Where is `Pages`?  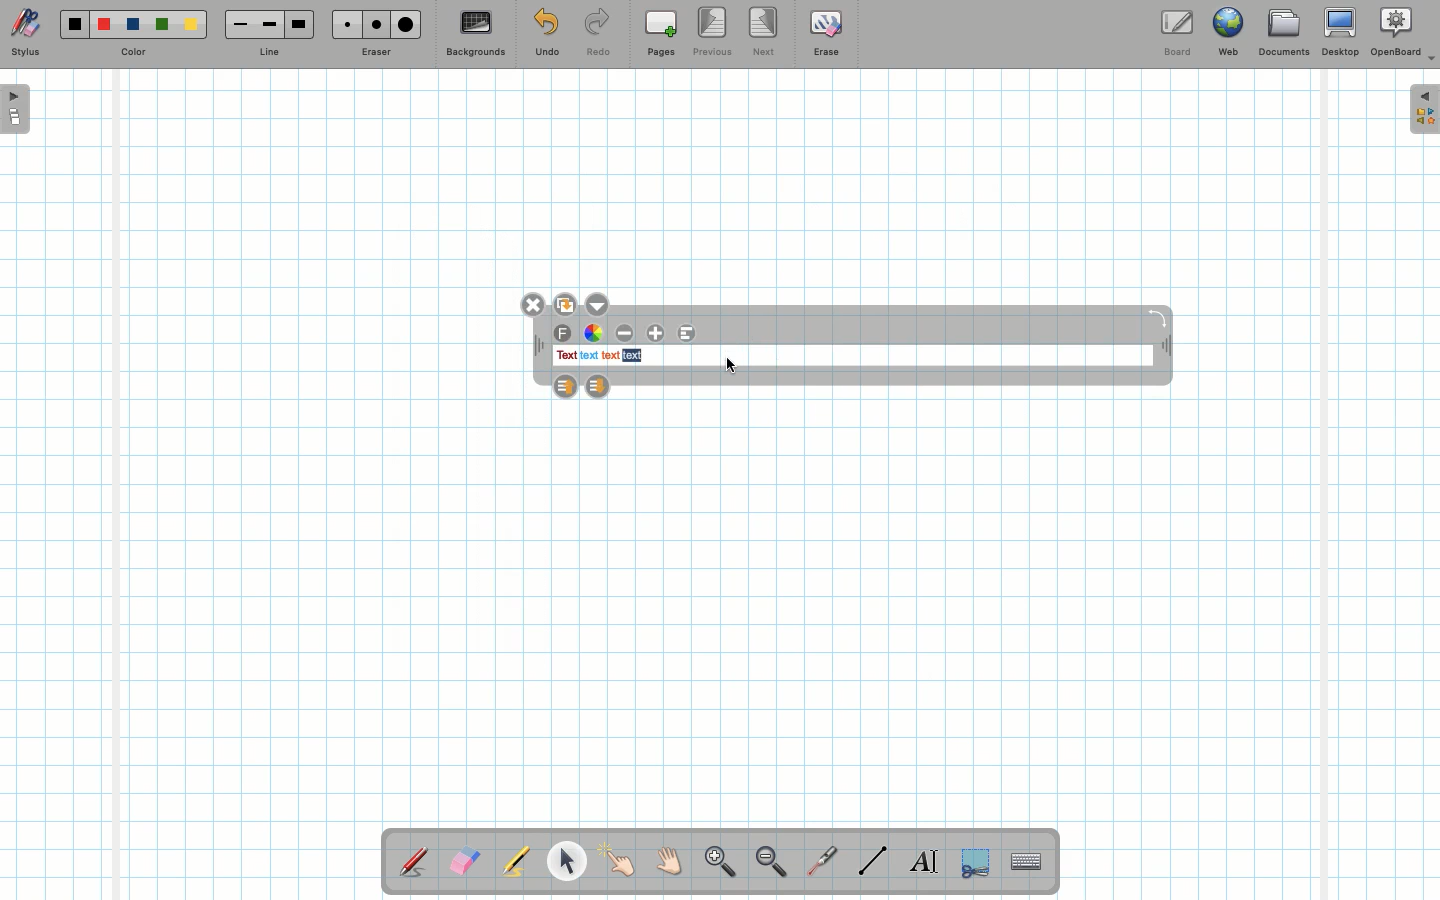
Pages is located at coordinates (661, 35).